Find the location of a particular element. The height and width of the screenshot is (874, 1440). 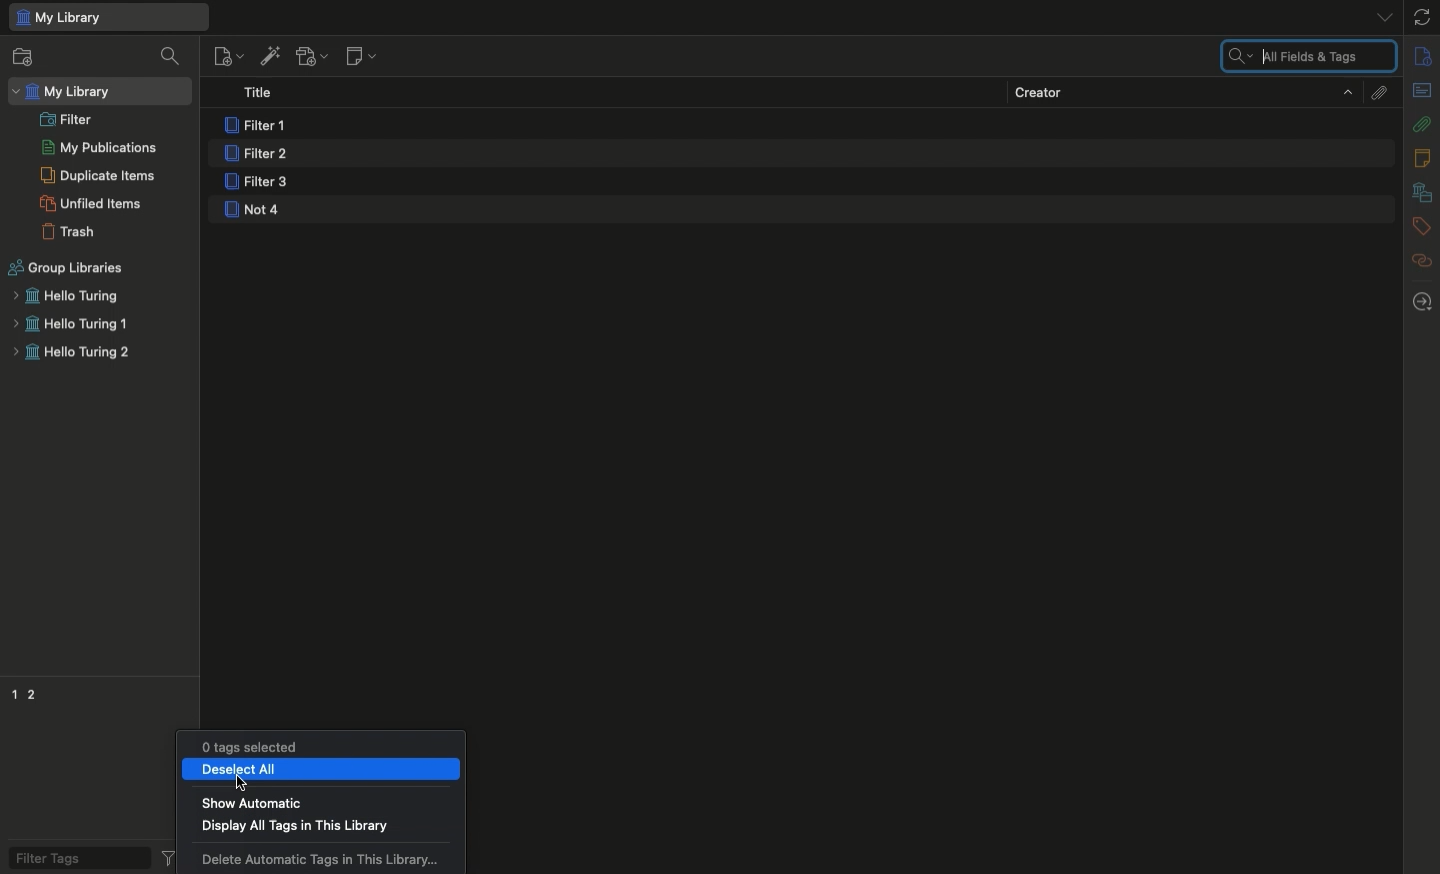

Hello turing 1 is located at coordinates (70, 325).